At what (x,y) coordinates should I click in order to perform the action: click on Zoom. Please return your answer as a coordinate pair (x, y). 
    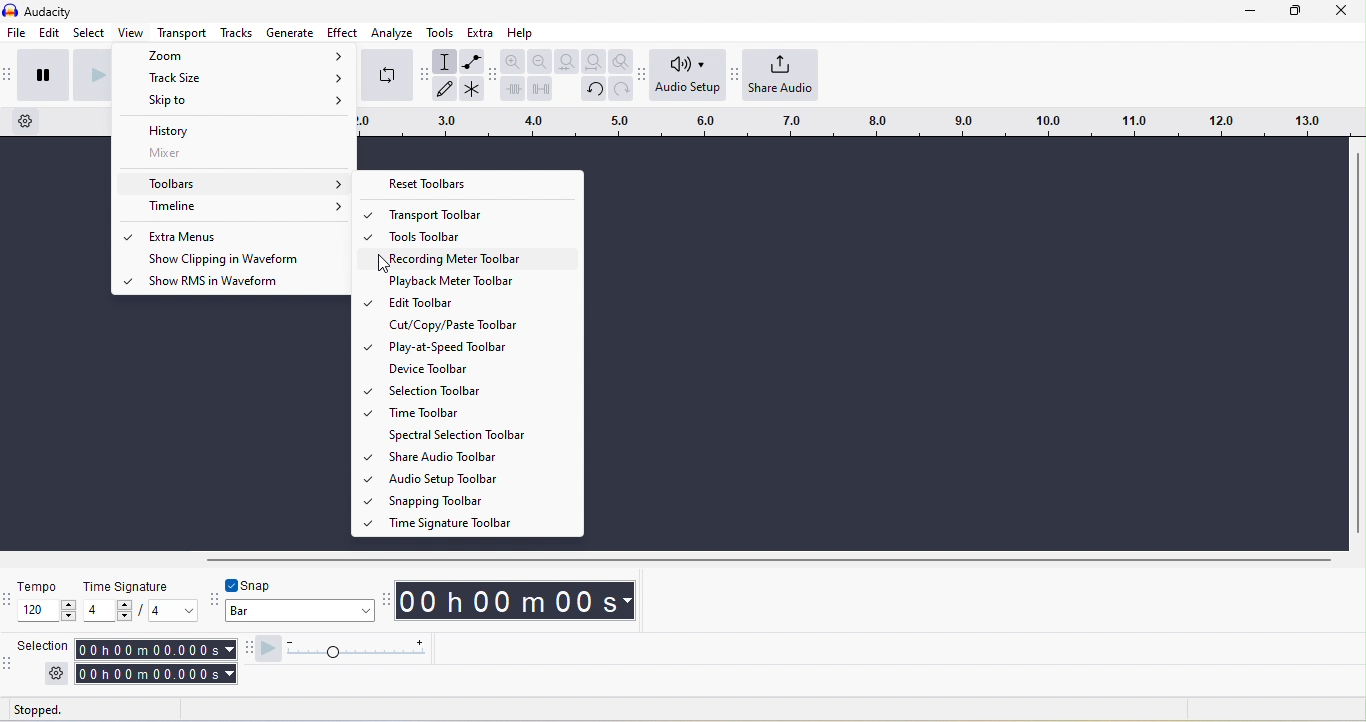
    Looking at the image, I should click on (237, 55).